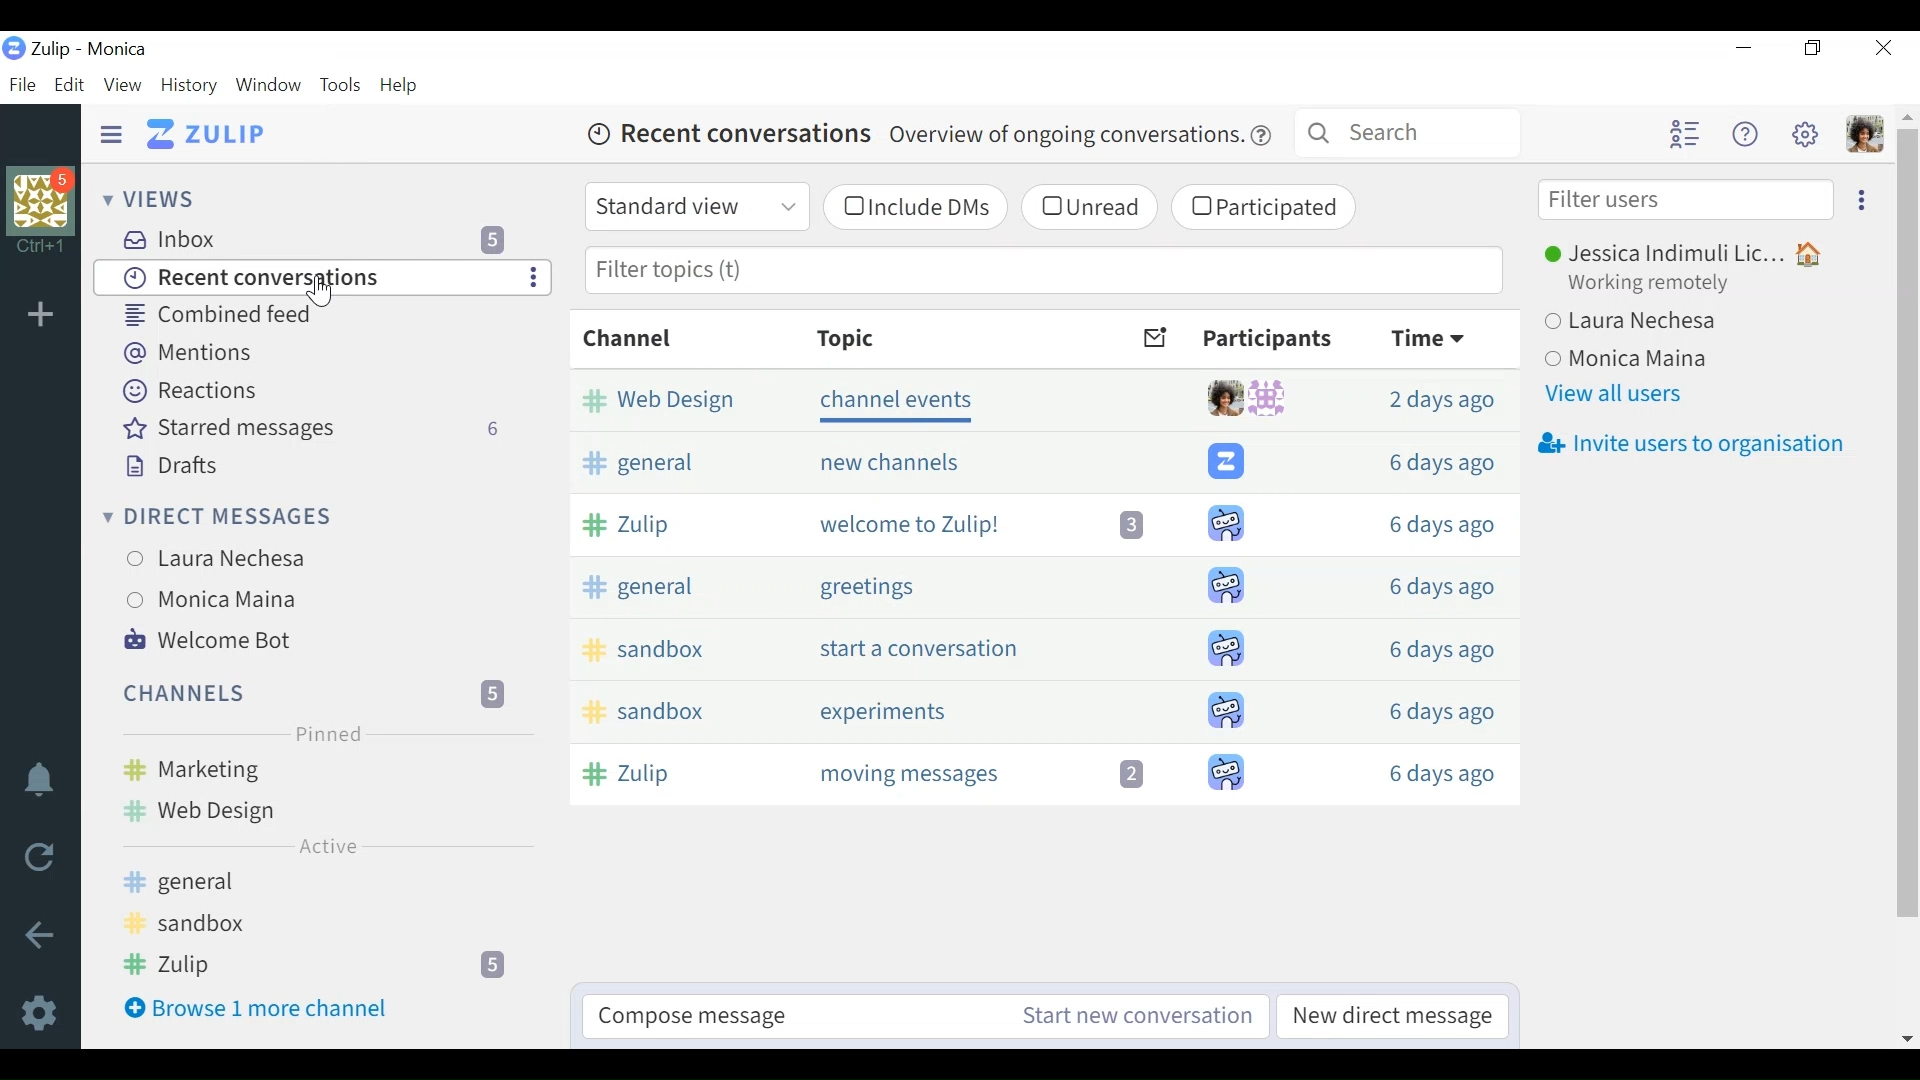 This screenshot has height=1080, width=1920. I want to click on Personal menu, so click(1867, 136).